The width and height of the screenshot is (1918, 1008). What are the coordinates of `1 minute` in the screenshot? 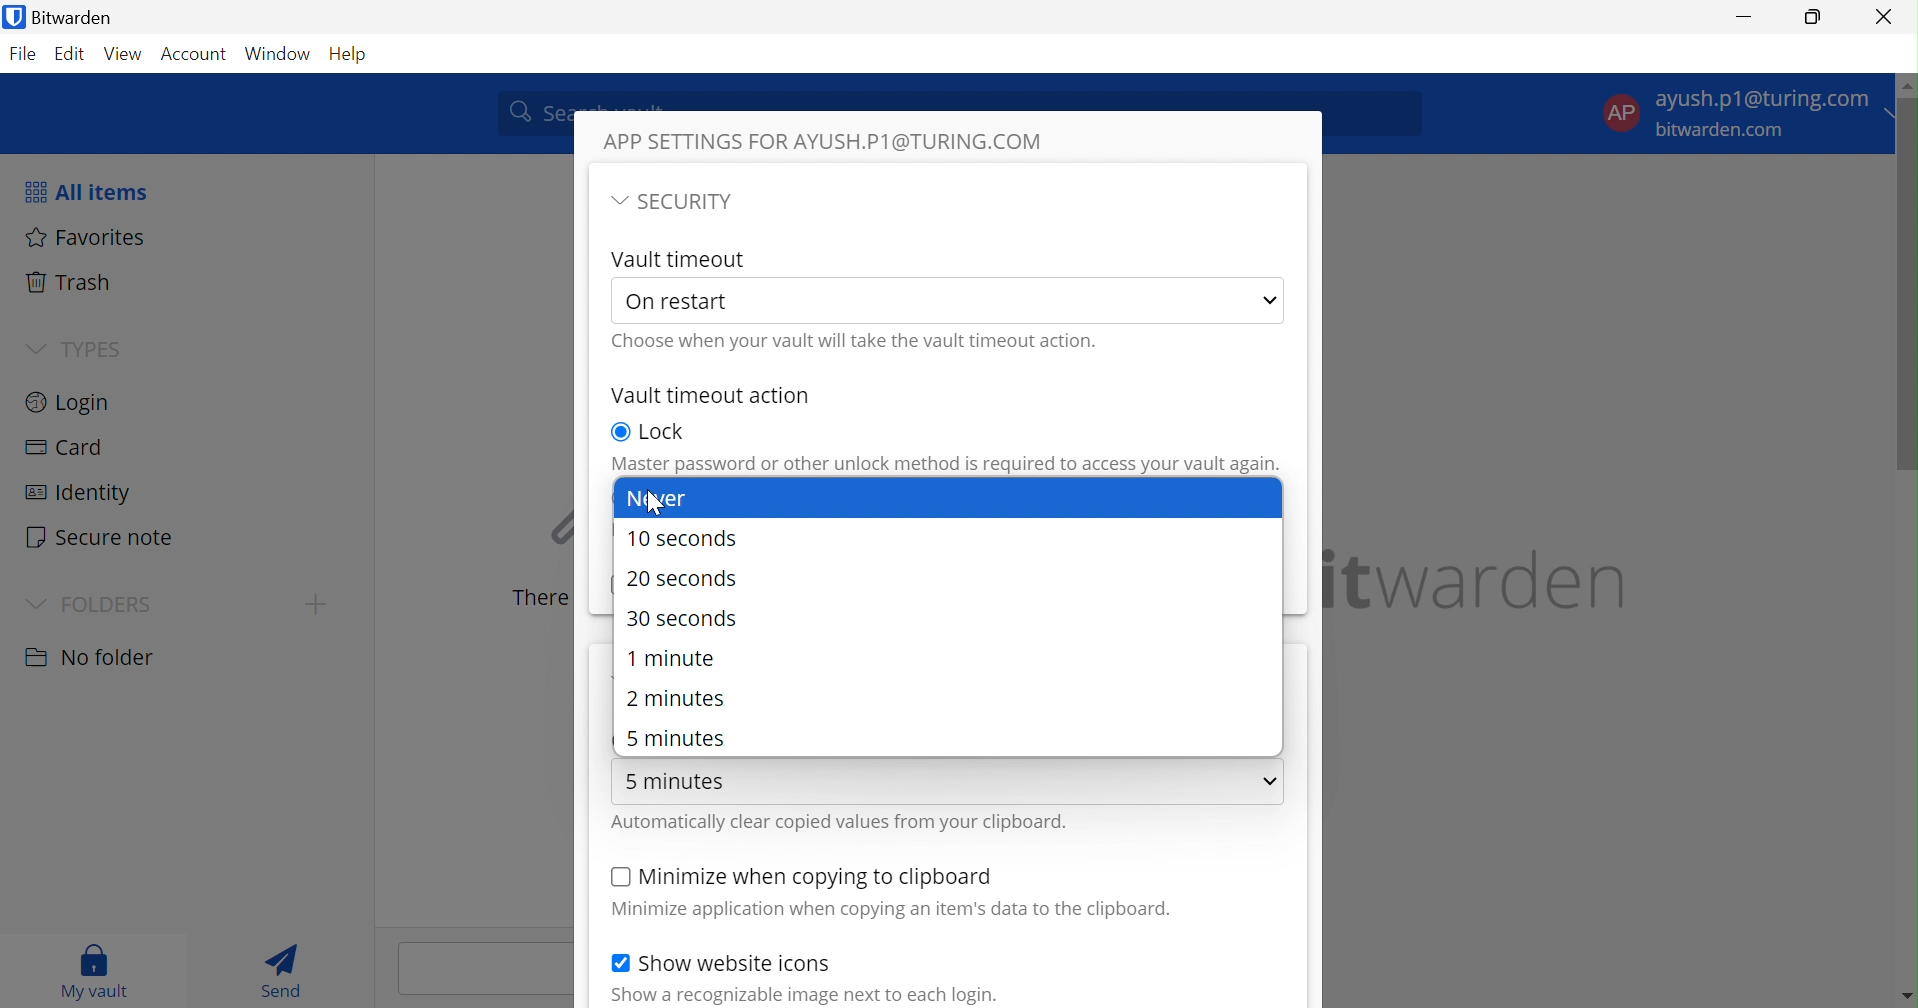 It's located at (674, 660).